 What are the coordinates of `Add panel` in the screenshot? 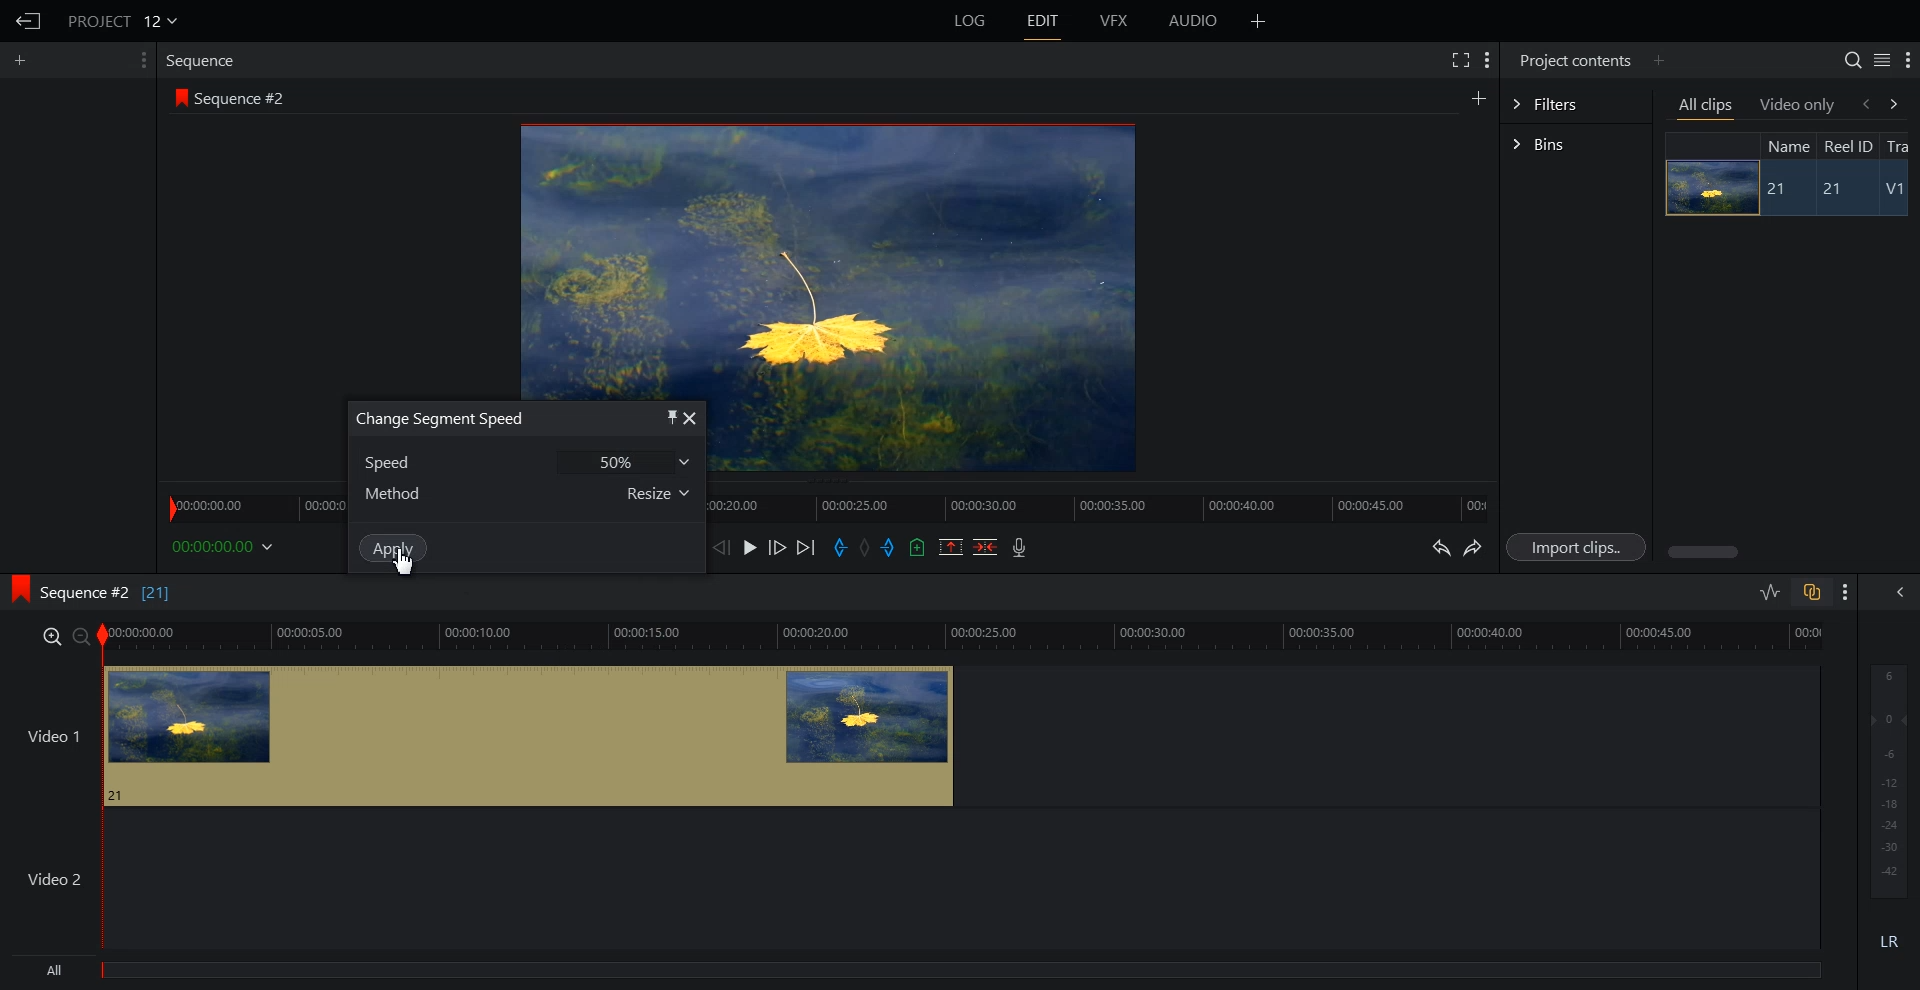 It's located at (1658, 60).